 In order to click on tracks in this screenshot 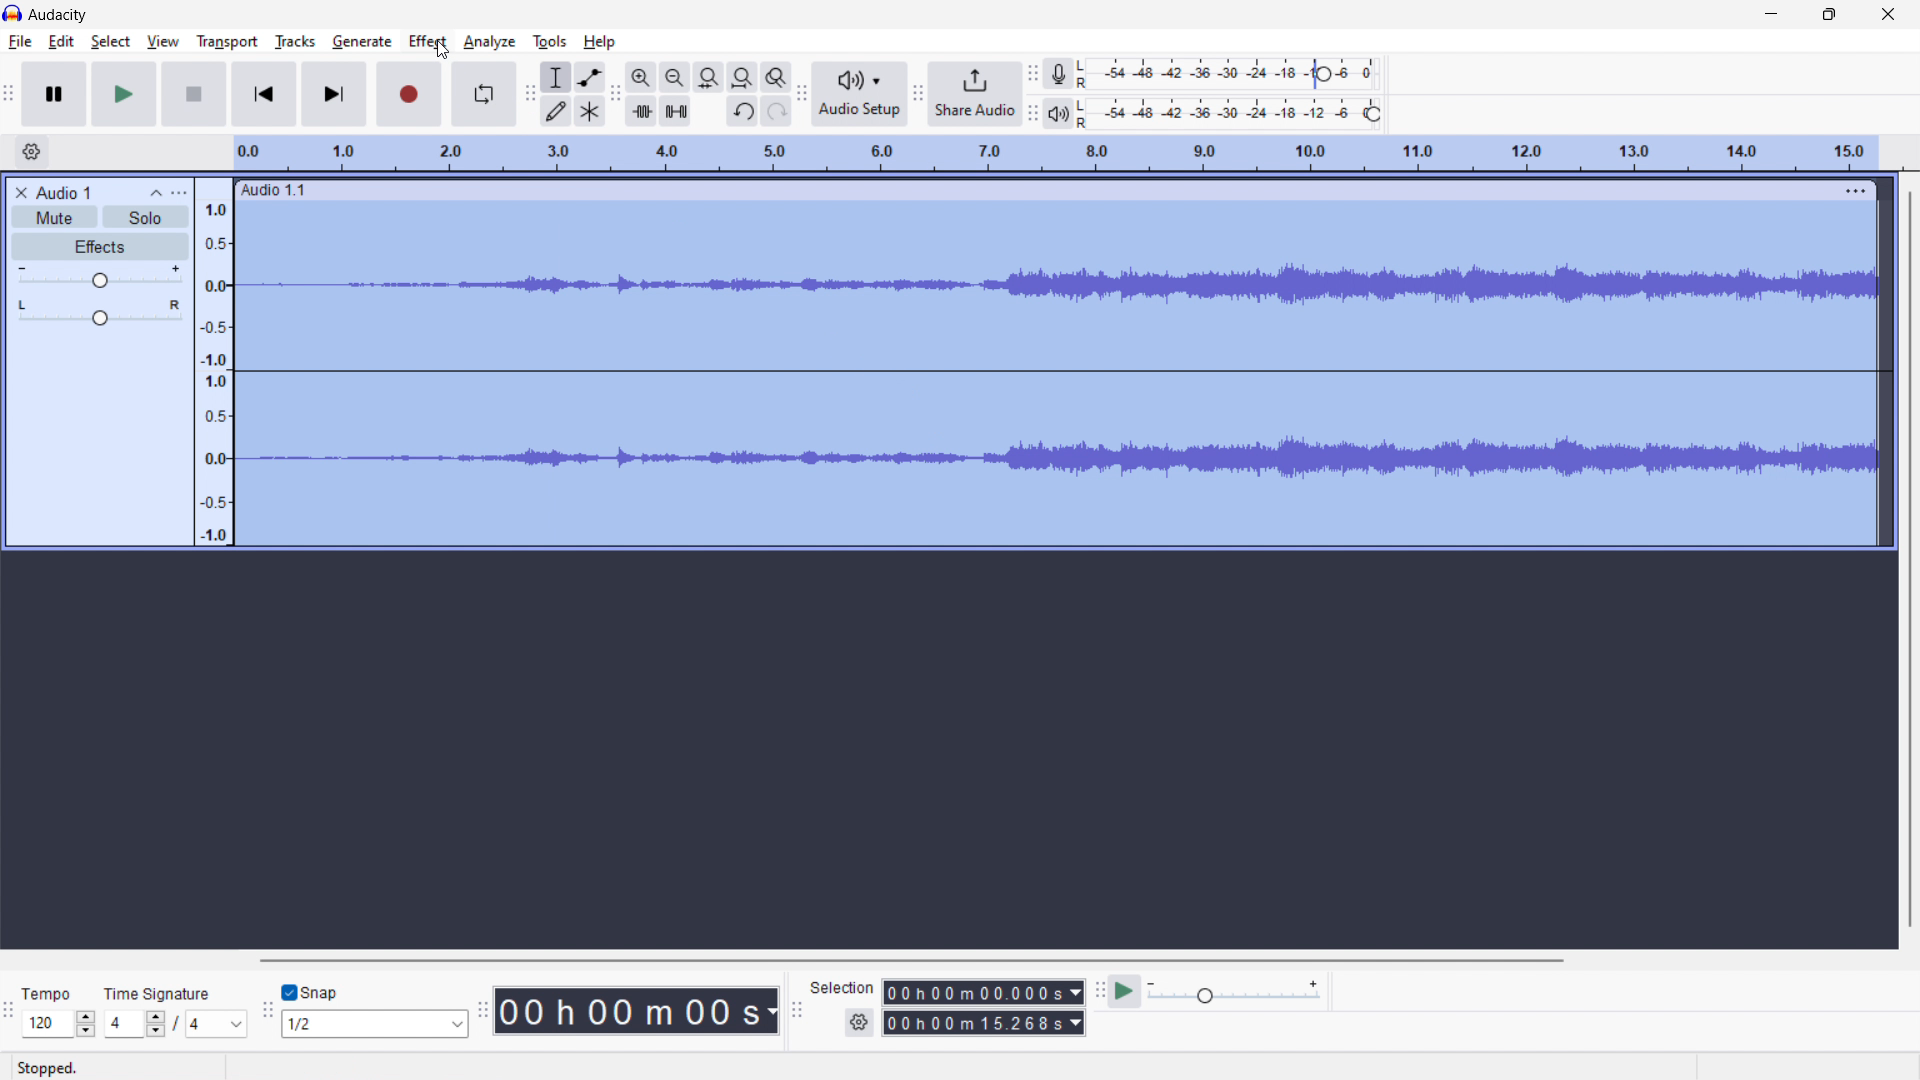, I will do `click(294, 41)`.